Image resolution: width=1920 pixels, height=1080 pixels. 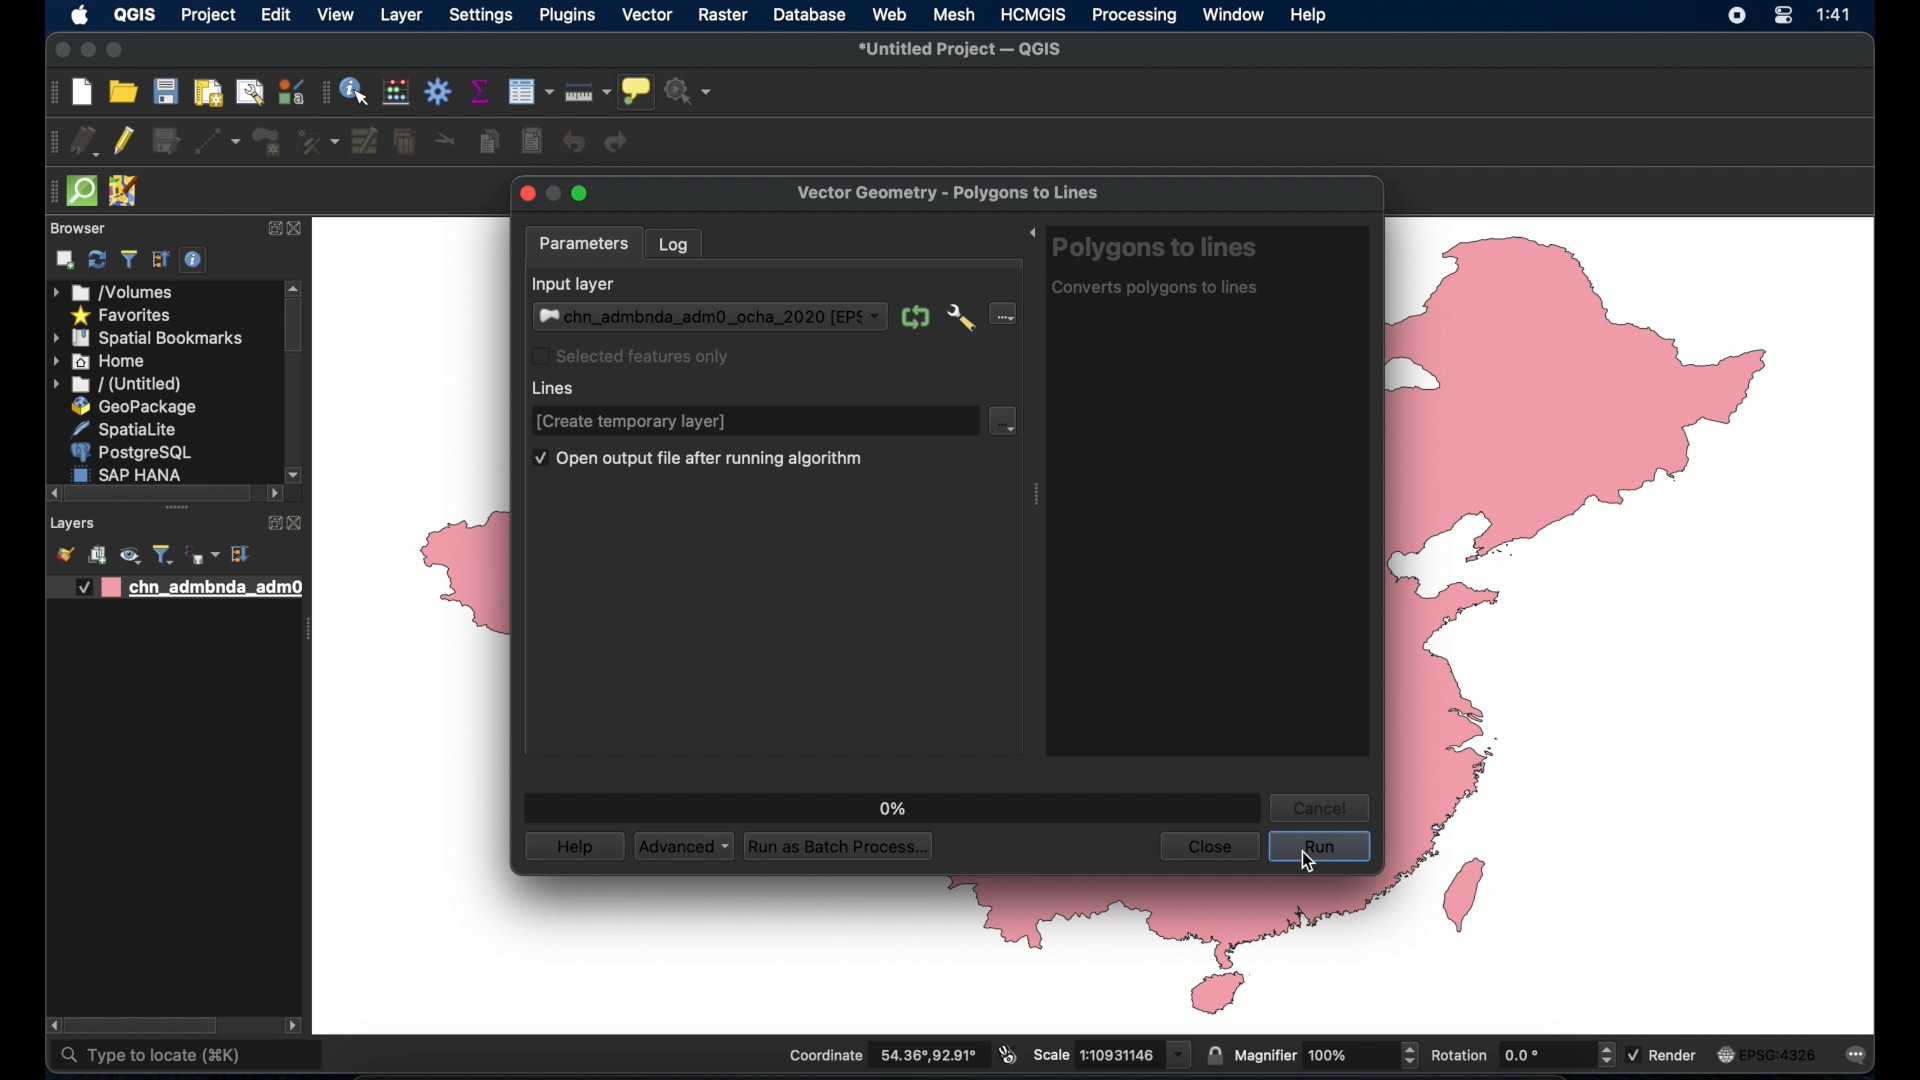 What do you see at coordinates (296, 1027) in the screenshot?
I see `scrol. lleft arrow` at bounding box center [296, 1027].